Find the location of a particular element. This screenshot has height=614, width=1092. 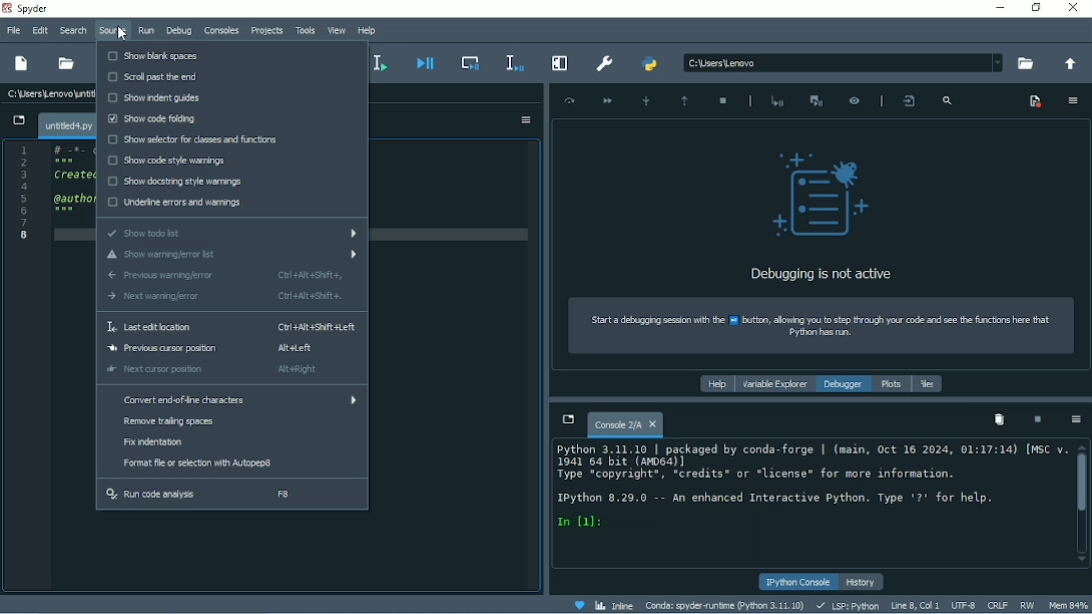

Previous warning/error is located at coordinates (232, 274).